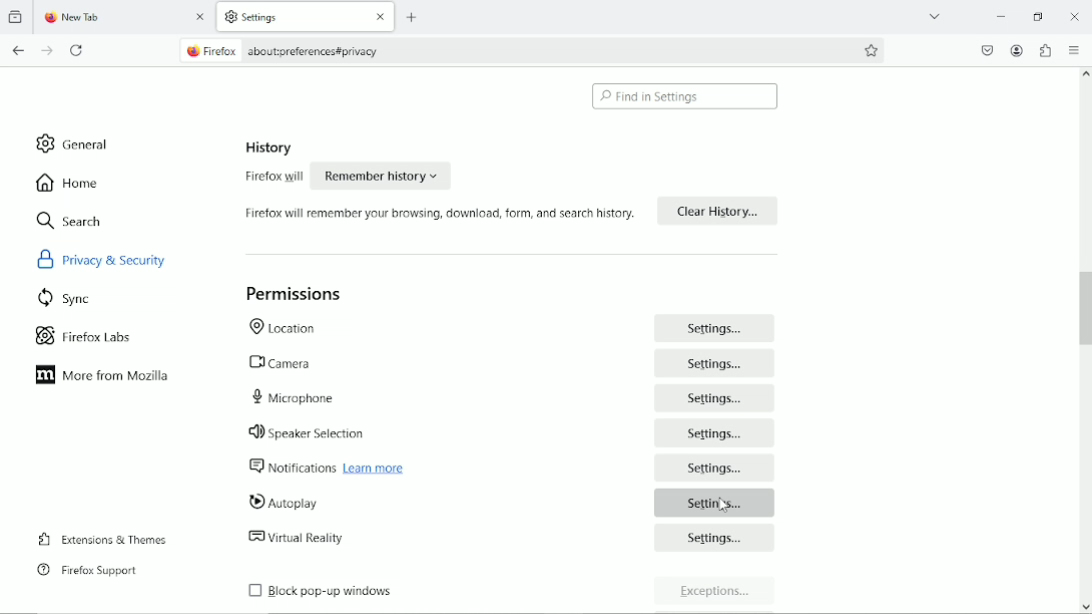 The width and height of the screenshot is (1092, 614). What do you see at coordinates (191, 52) in the screenshot?
I see `firefox logo` at bounding box center [191, 52].